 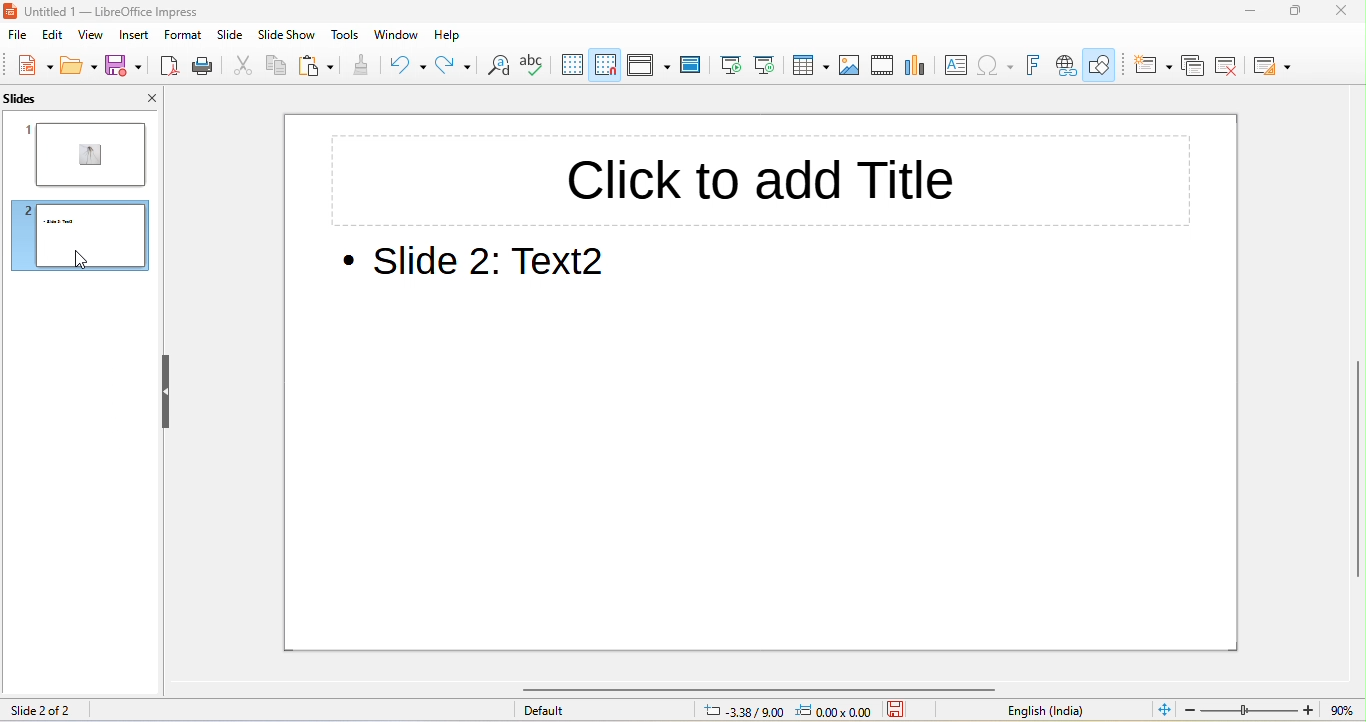 I want to click on format, so click(x=187, y=37).